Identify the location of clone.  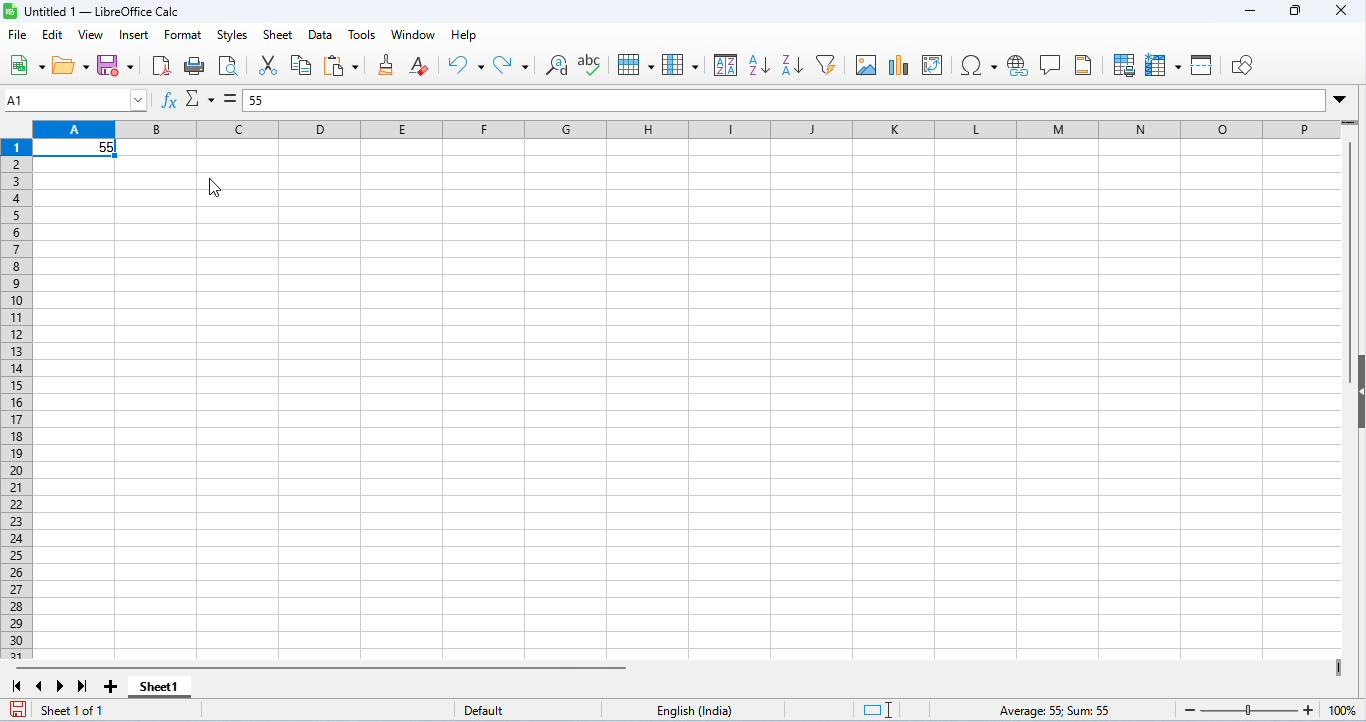
(387, 67).